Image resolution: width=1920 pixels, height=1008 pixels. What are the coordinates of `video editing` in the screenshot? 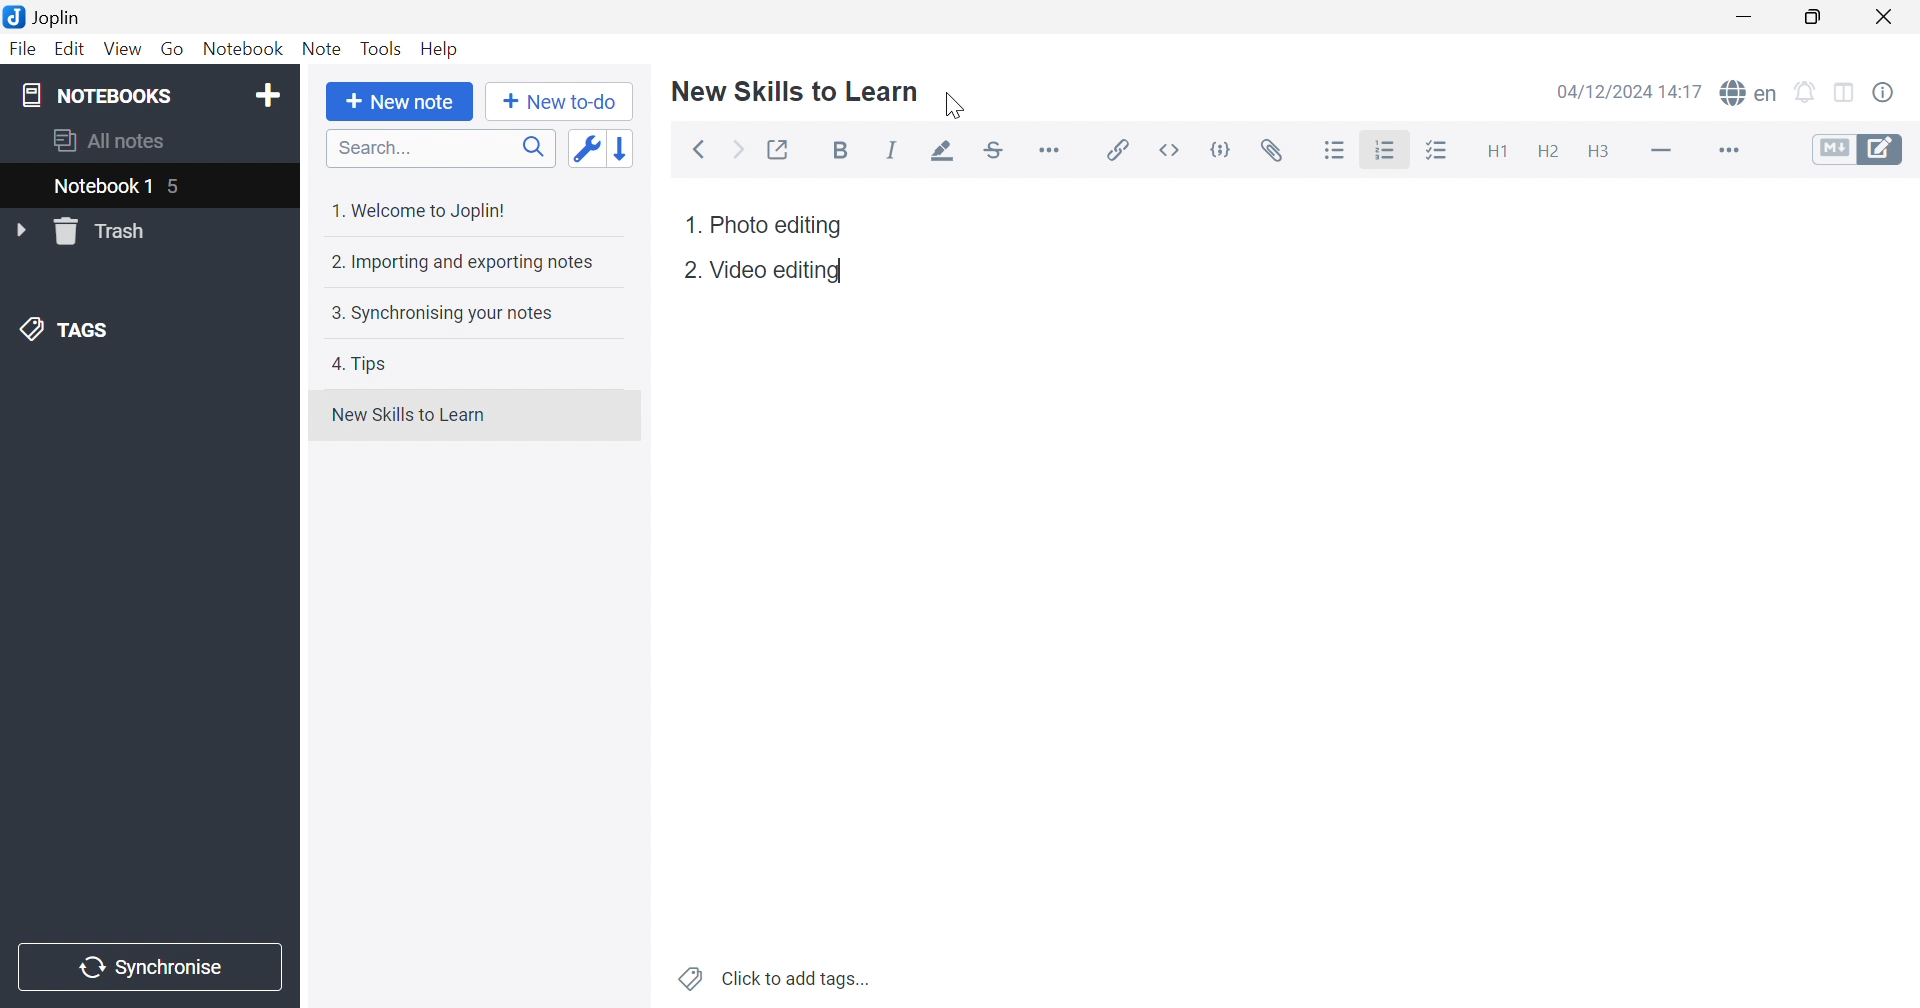 It's located at (780, 271).